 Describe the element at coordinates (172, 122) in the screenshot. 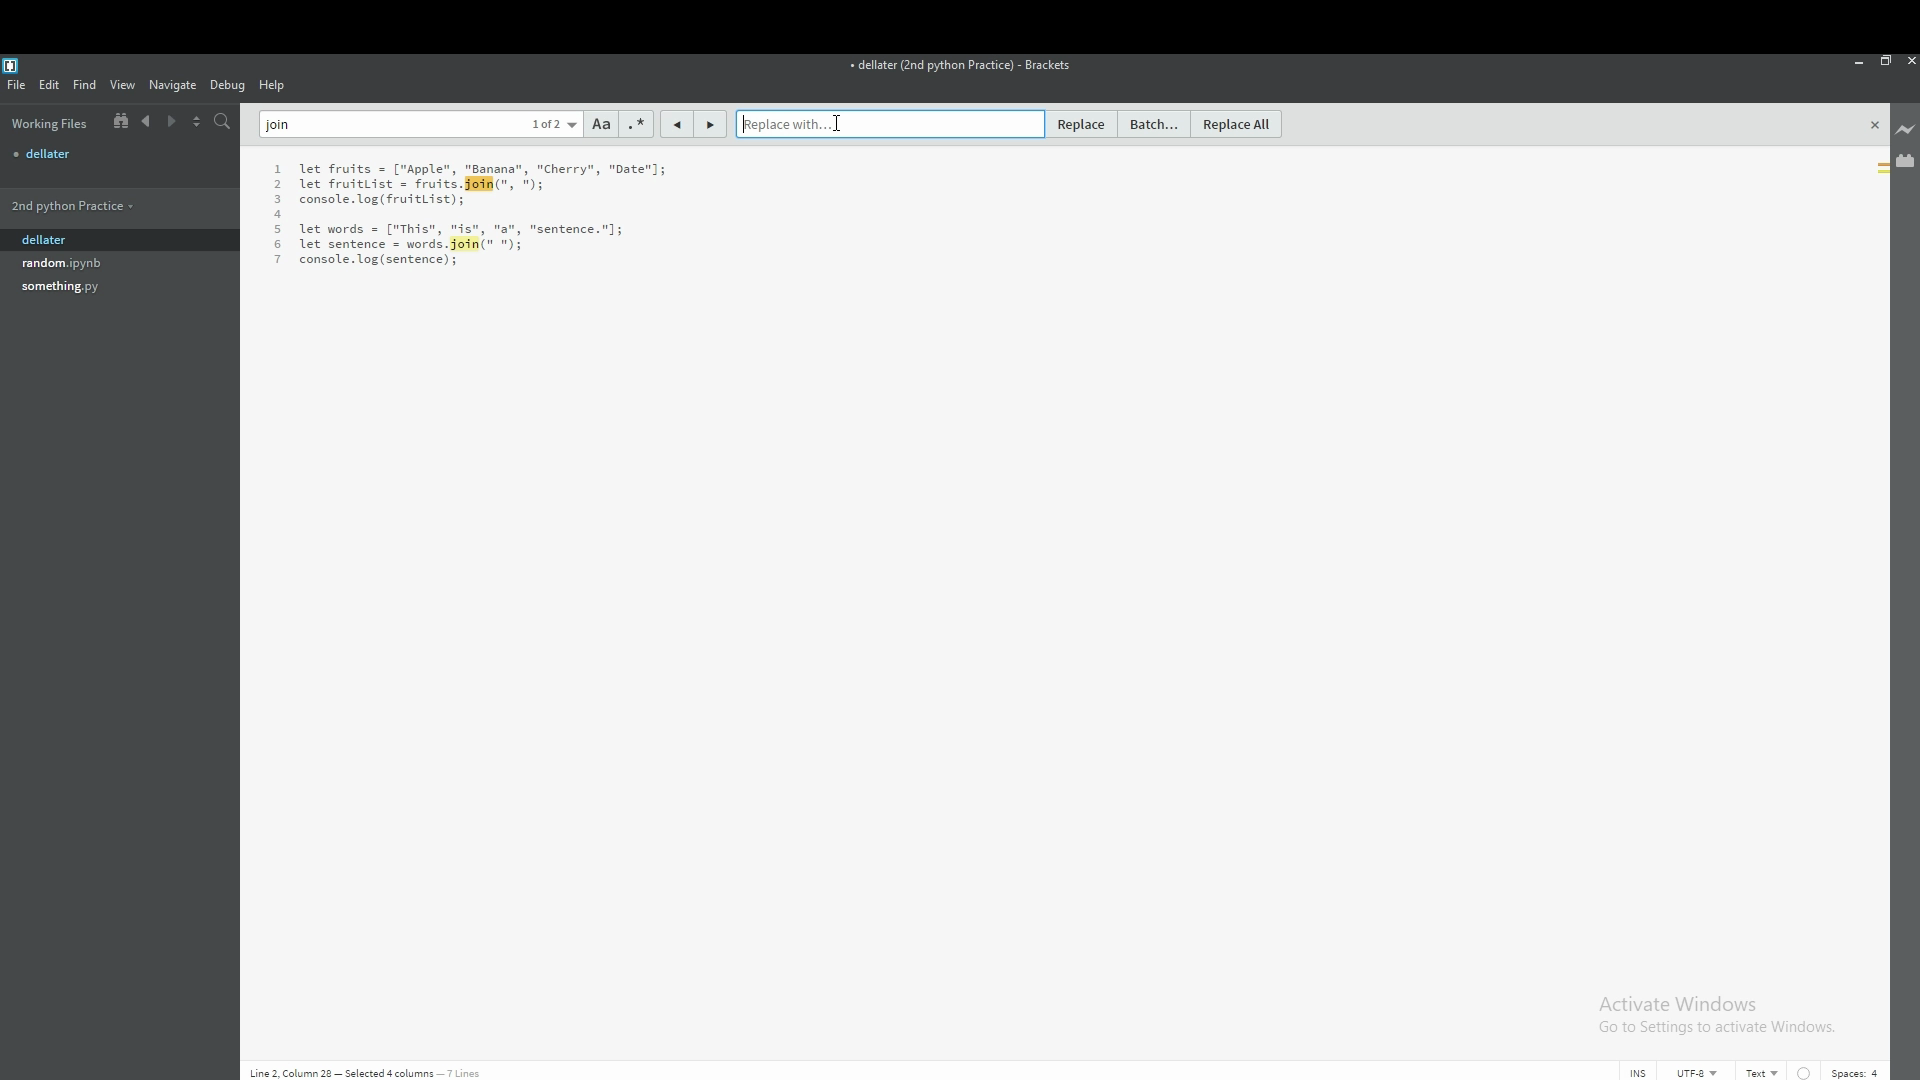

I see `next` at that location.